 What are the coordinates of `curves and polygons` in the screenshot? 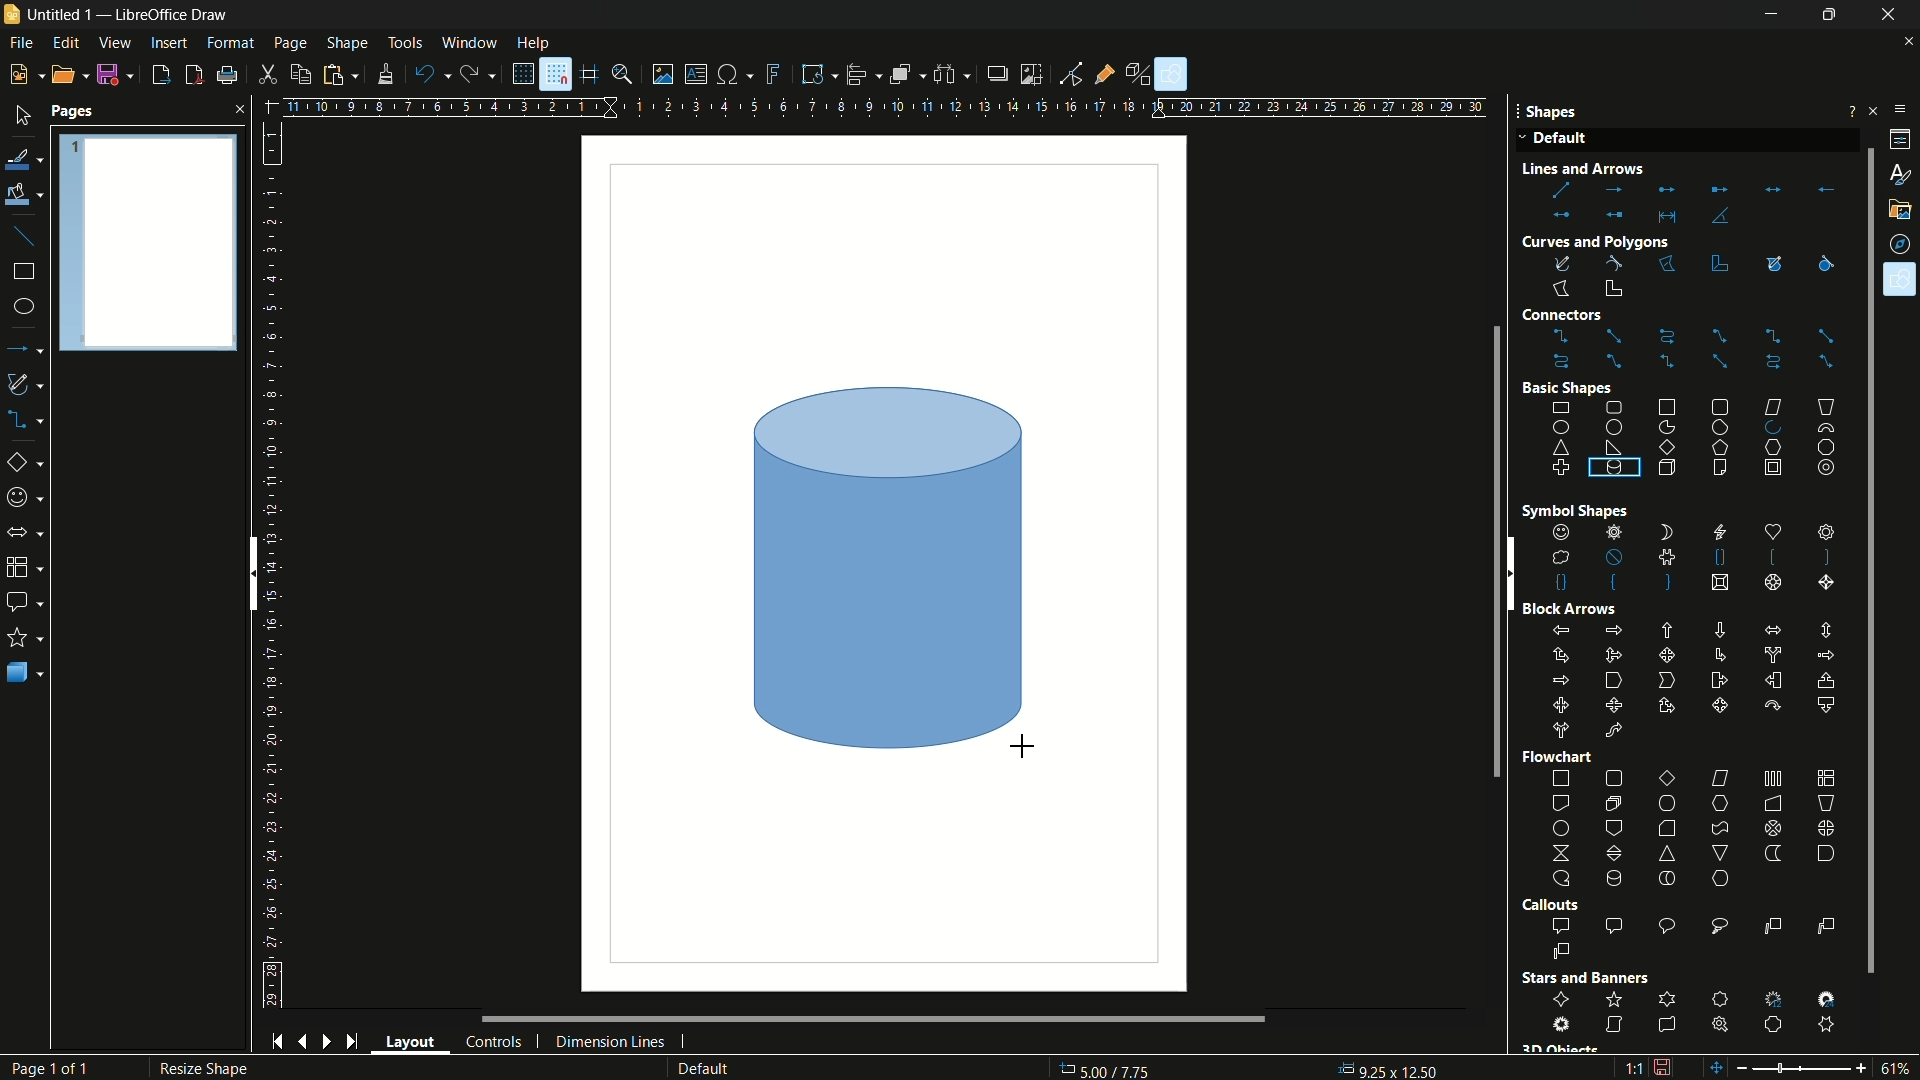 It's located at (28, 385).